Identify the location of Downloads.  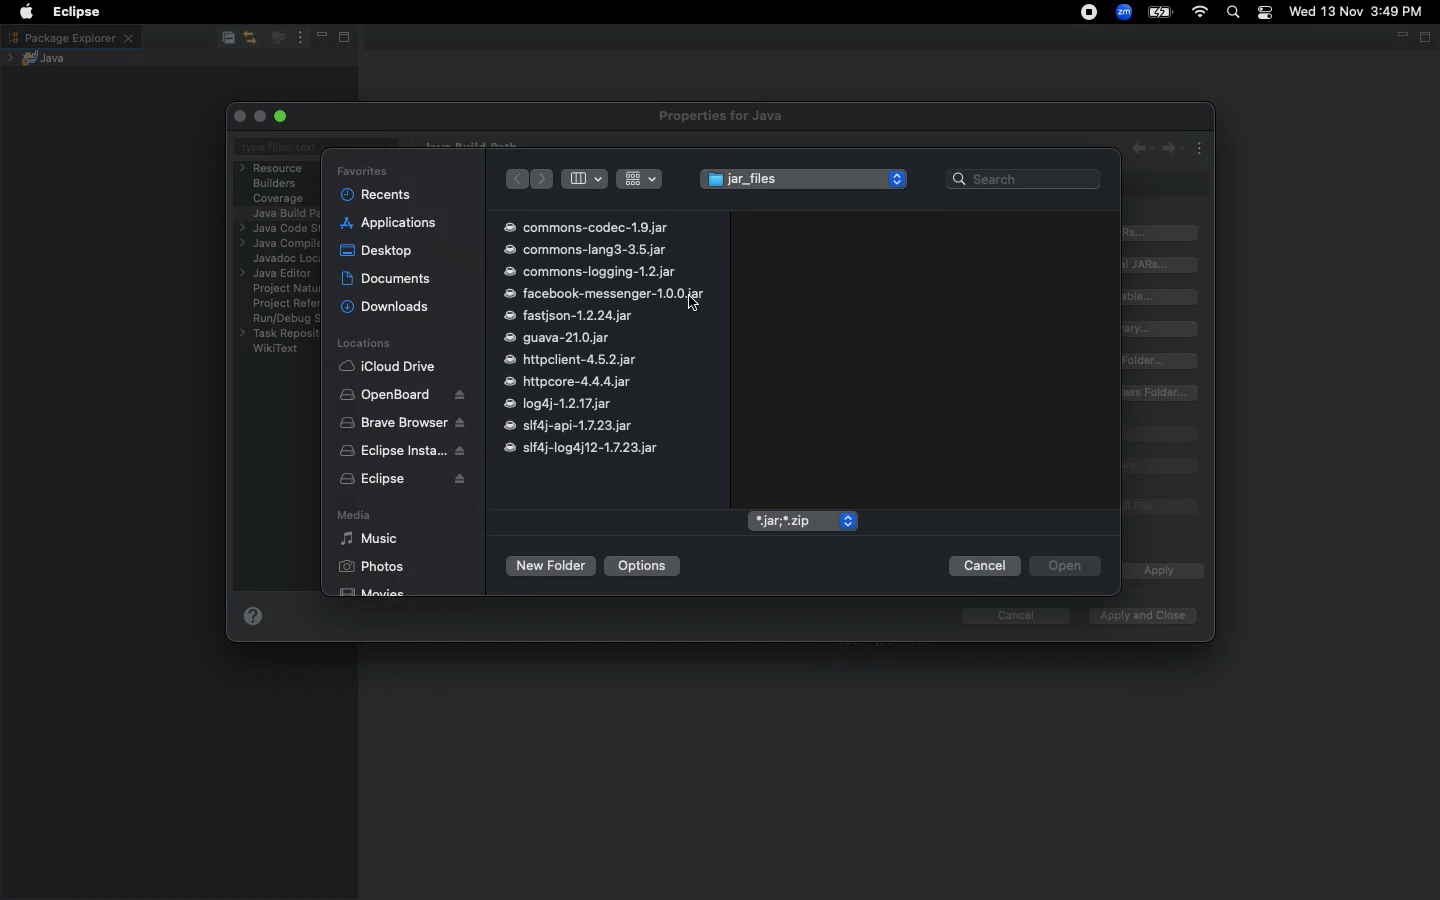
(386, 307).